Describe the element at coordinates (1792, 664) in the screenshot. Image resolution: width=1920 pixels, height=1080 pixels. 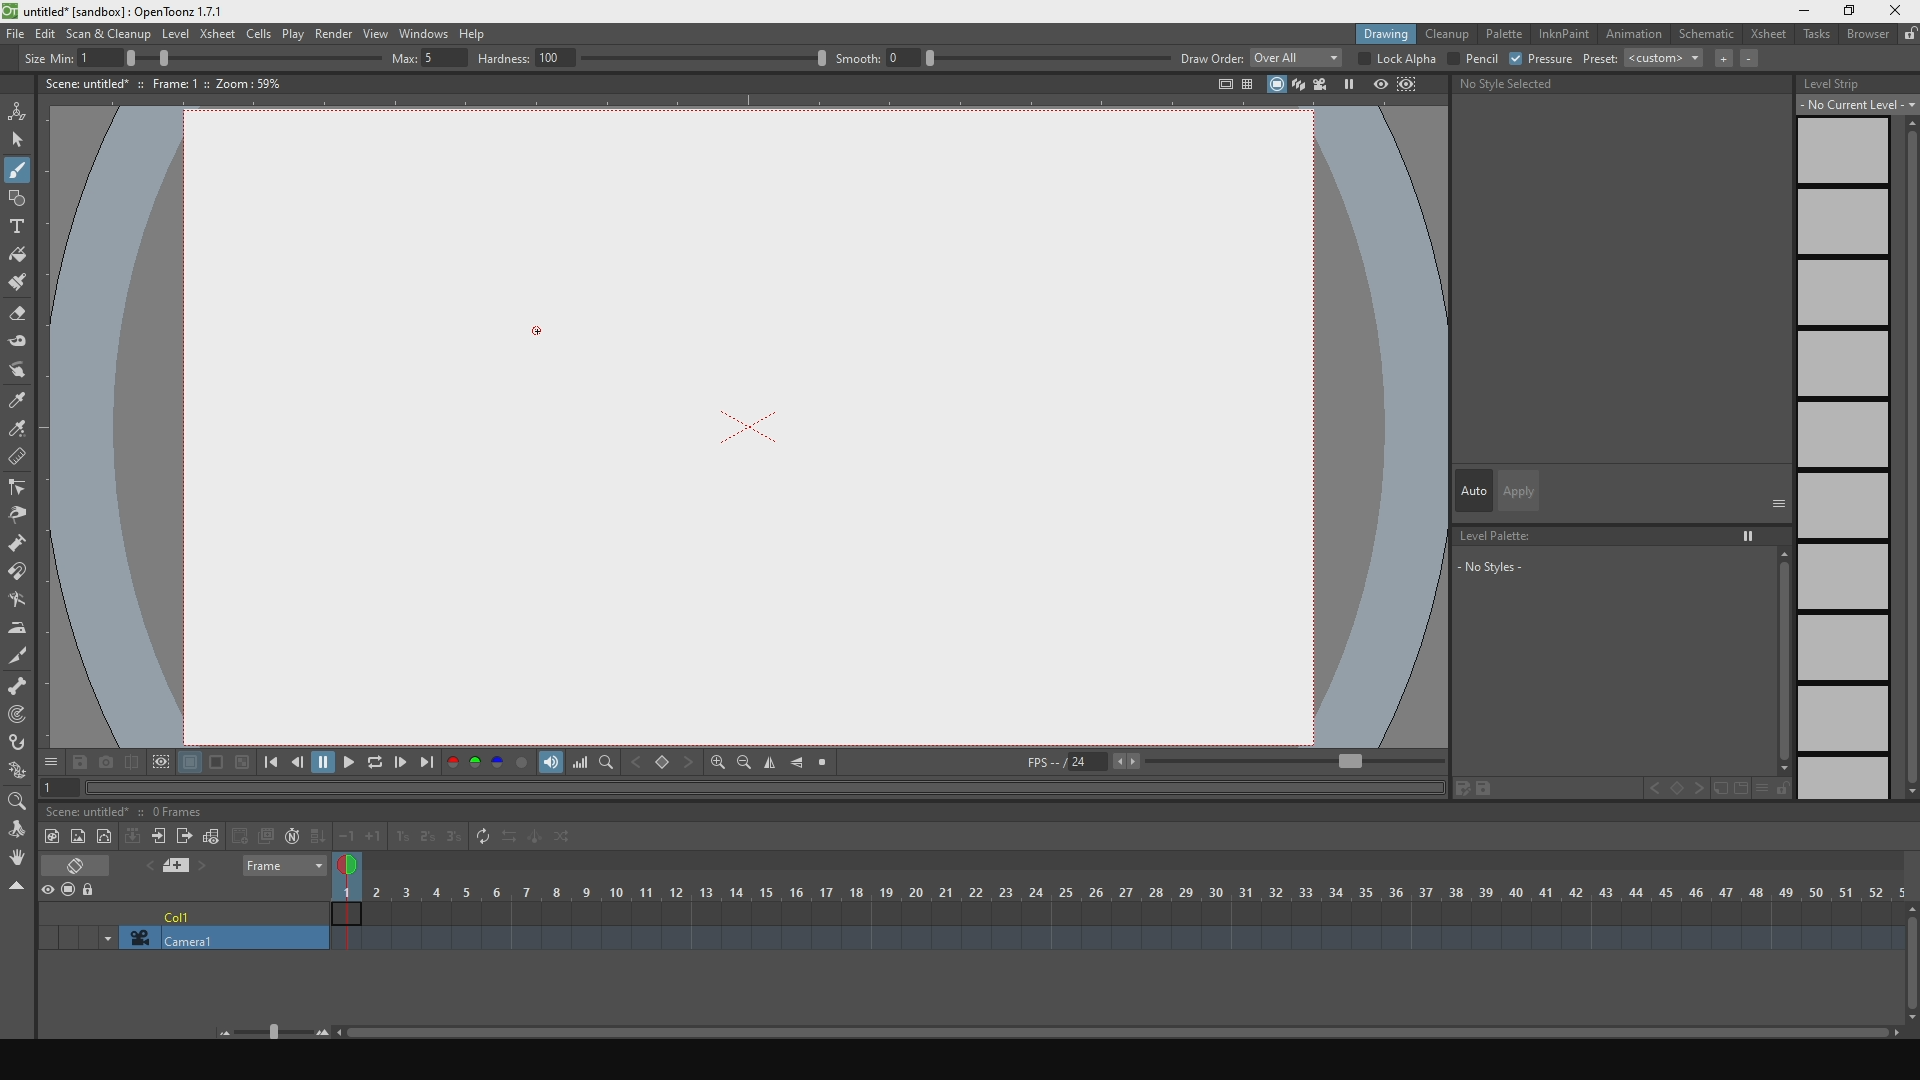
I see `scroll bar` at that location.